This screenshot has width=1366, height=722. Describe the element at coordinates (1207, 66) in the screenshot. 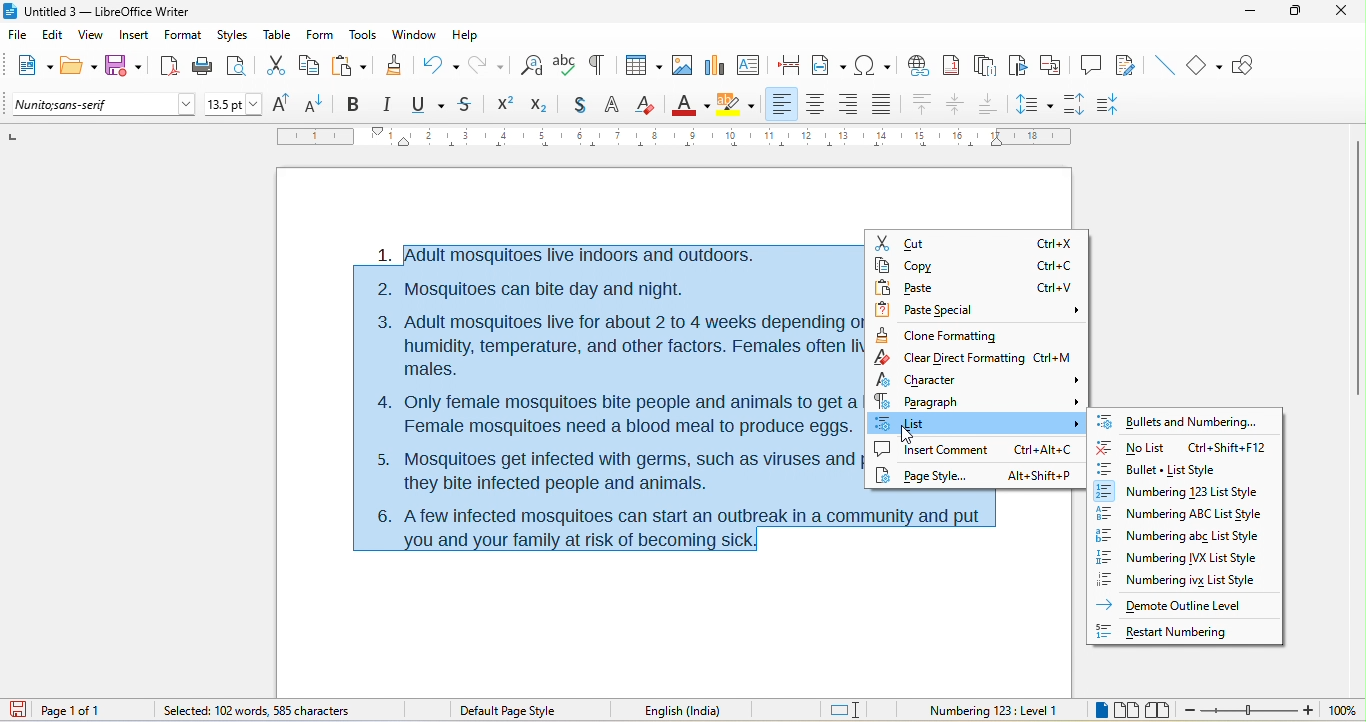

I see `basic shape` at that location.